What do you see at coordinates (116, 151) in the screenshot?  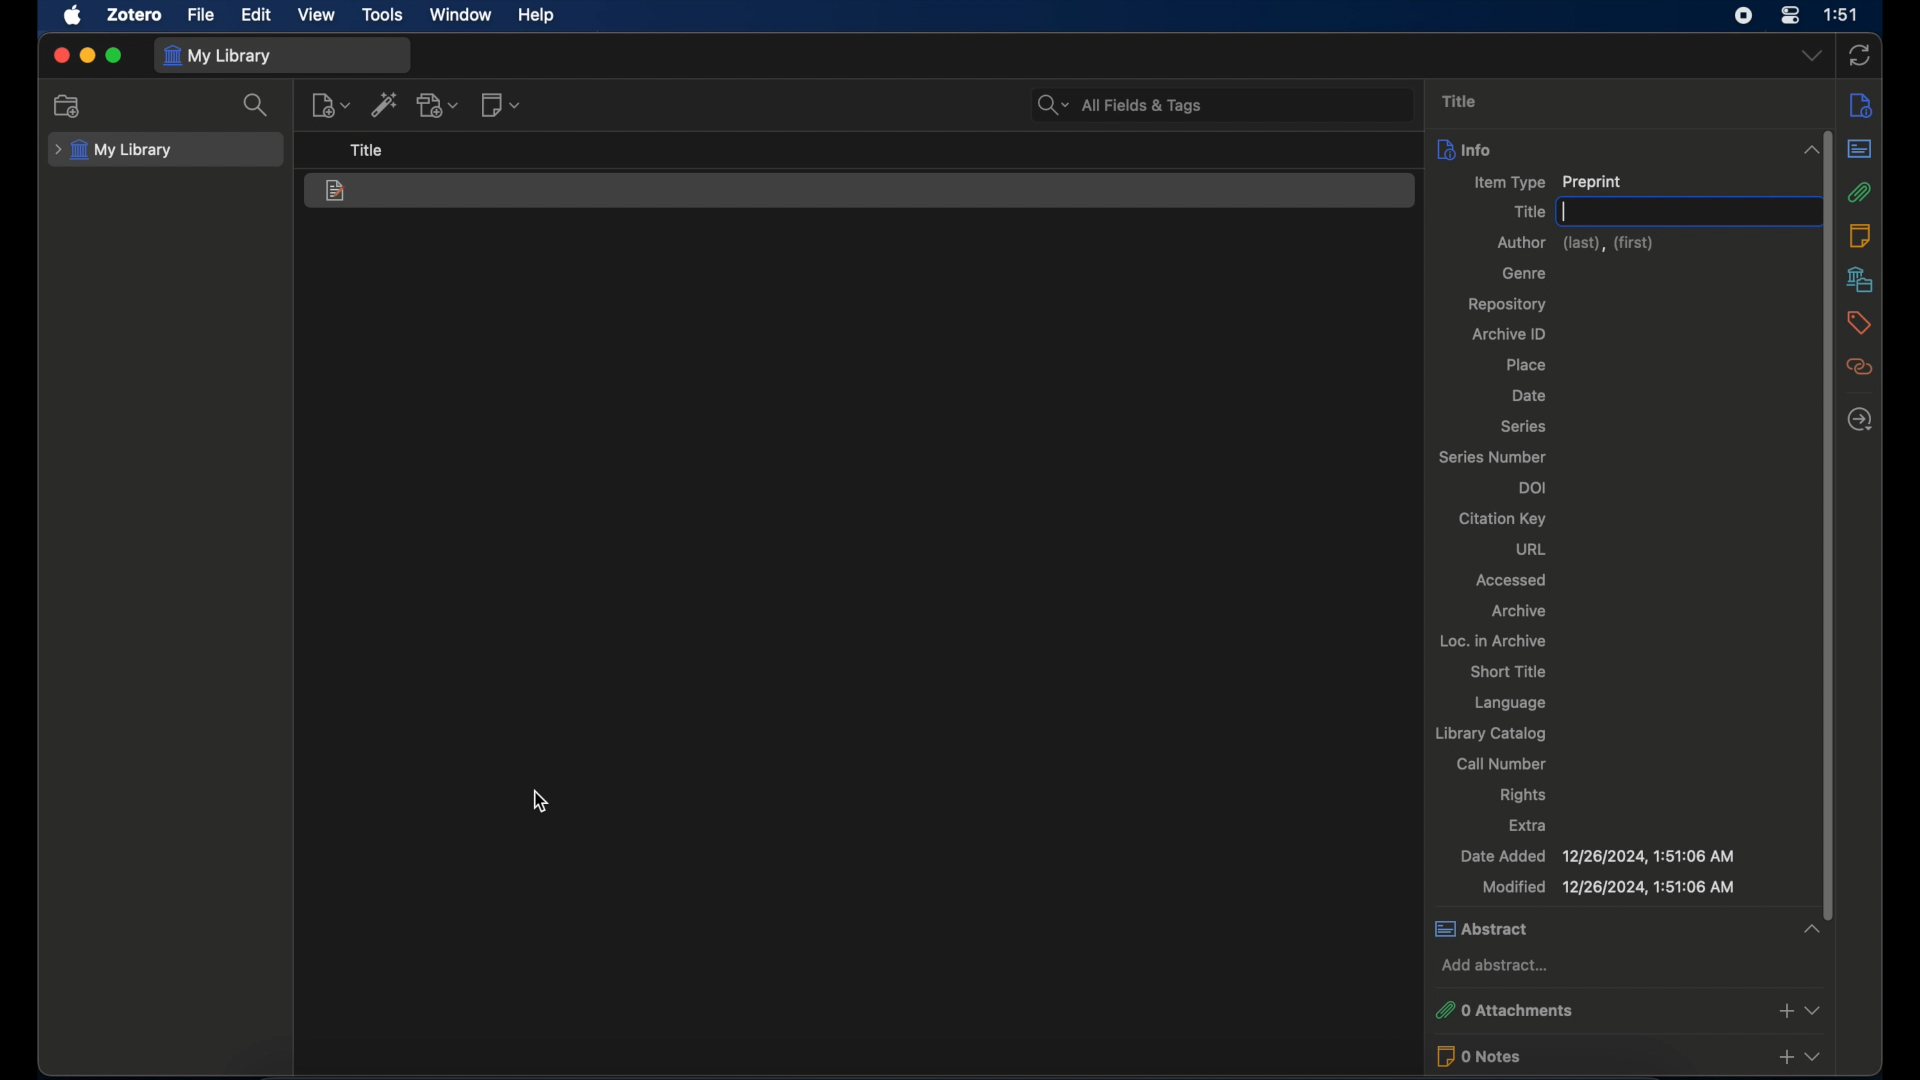 I see `my library` at bounding box center [116, 151].